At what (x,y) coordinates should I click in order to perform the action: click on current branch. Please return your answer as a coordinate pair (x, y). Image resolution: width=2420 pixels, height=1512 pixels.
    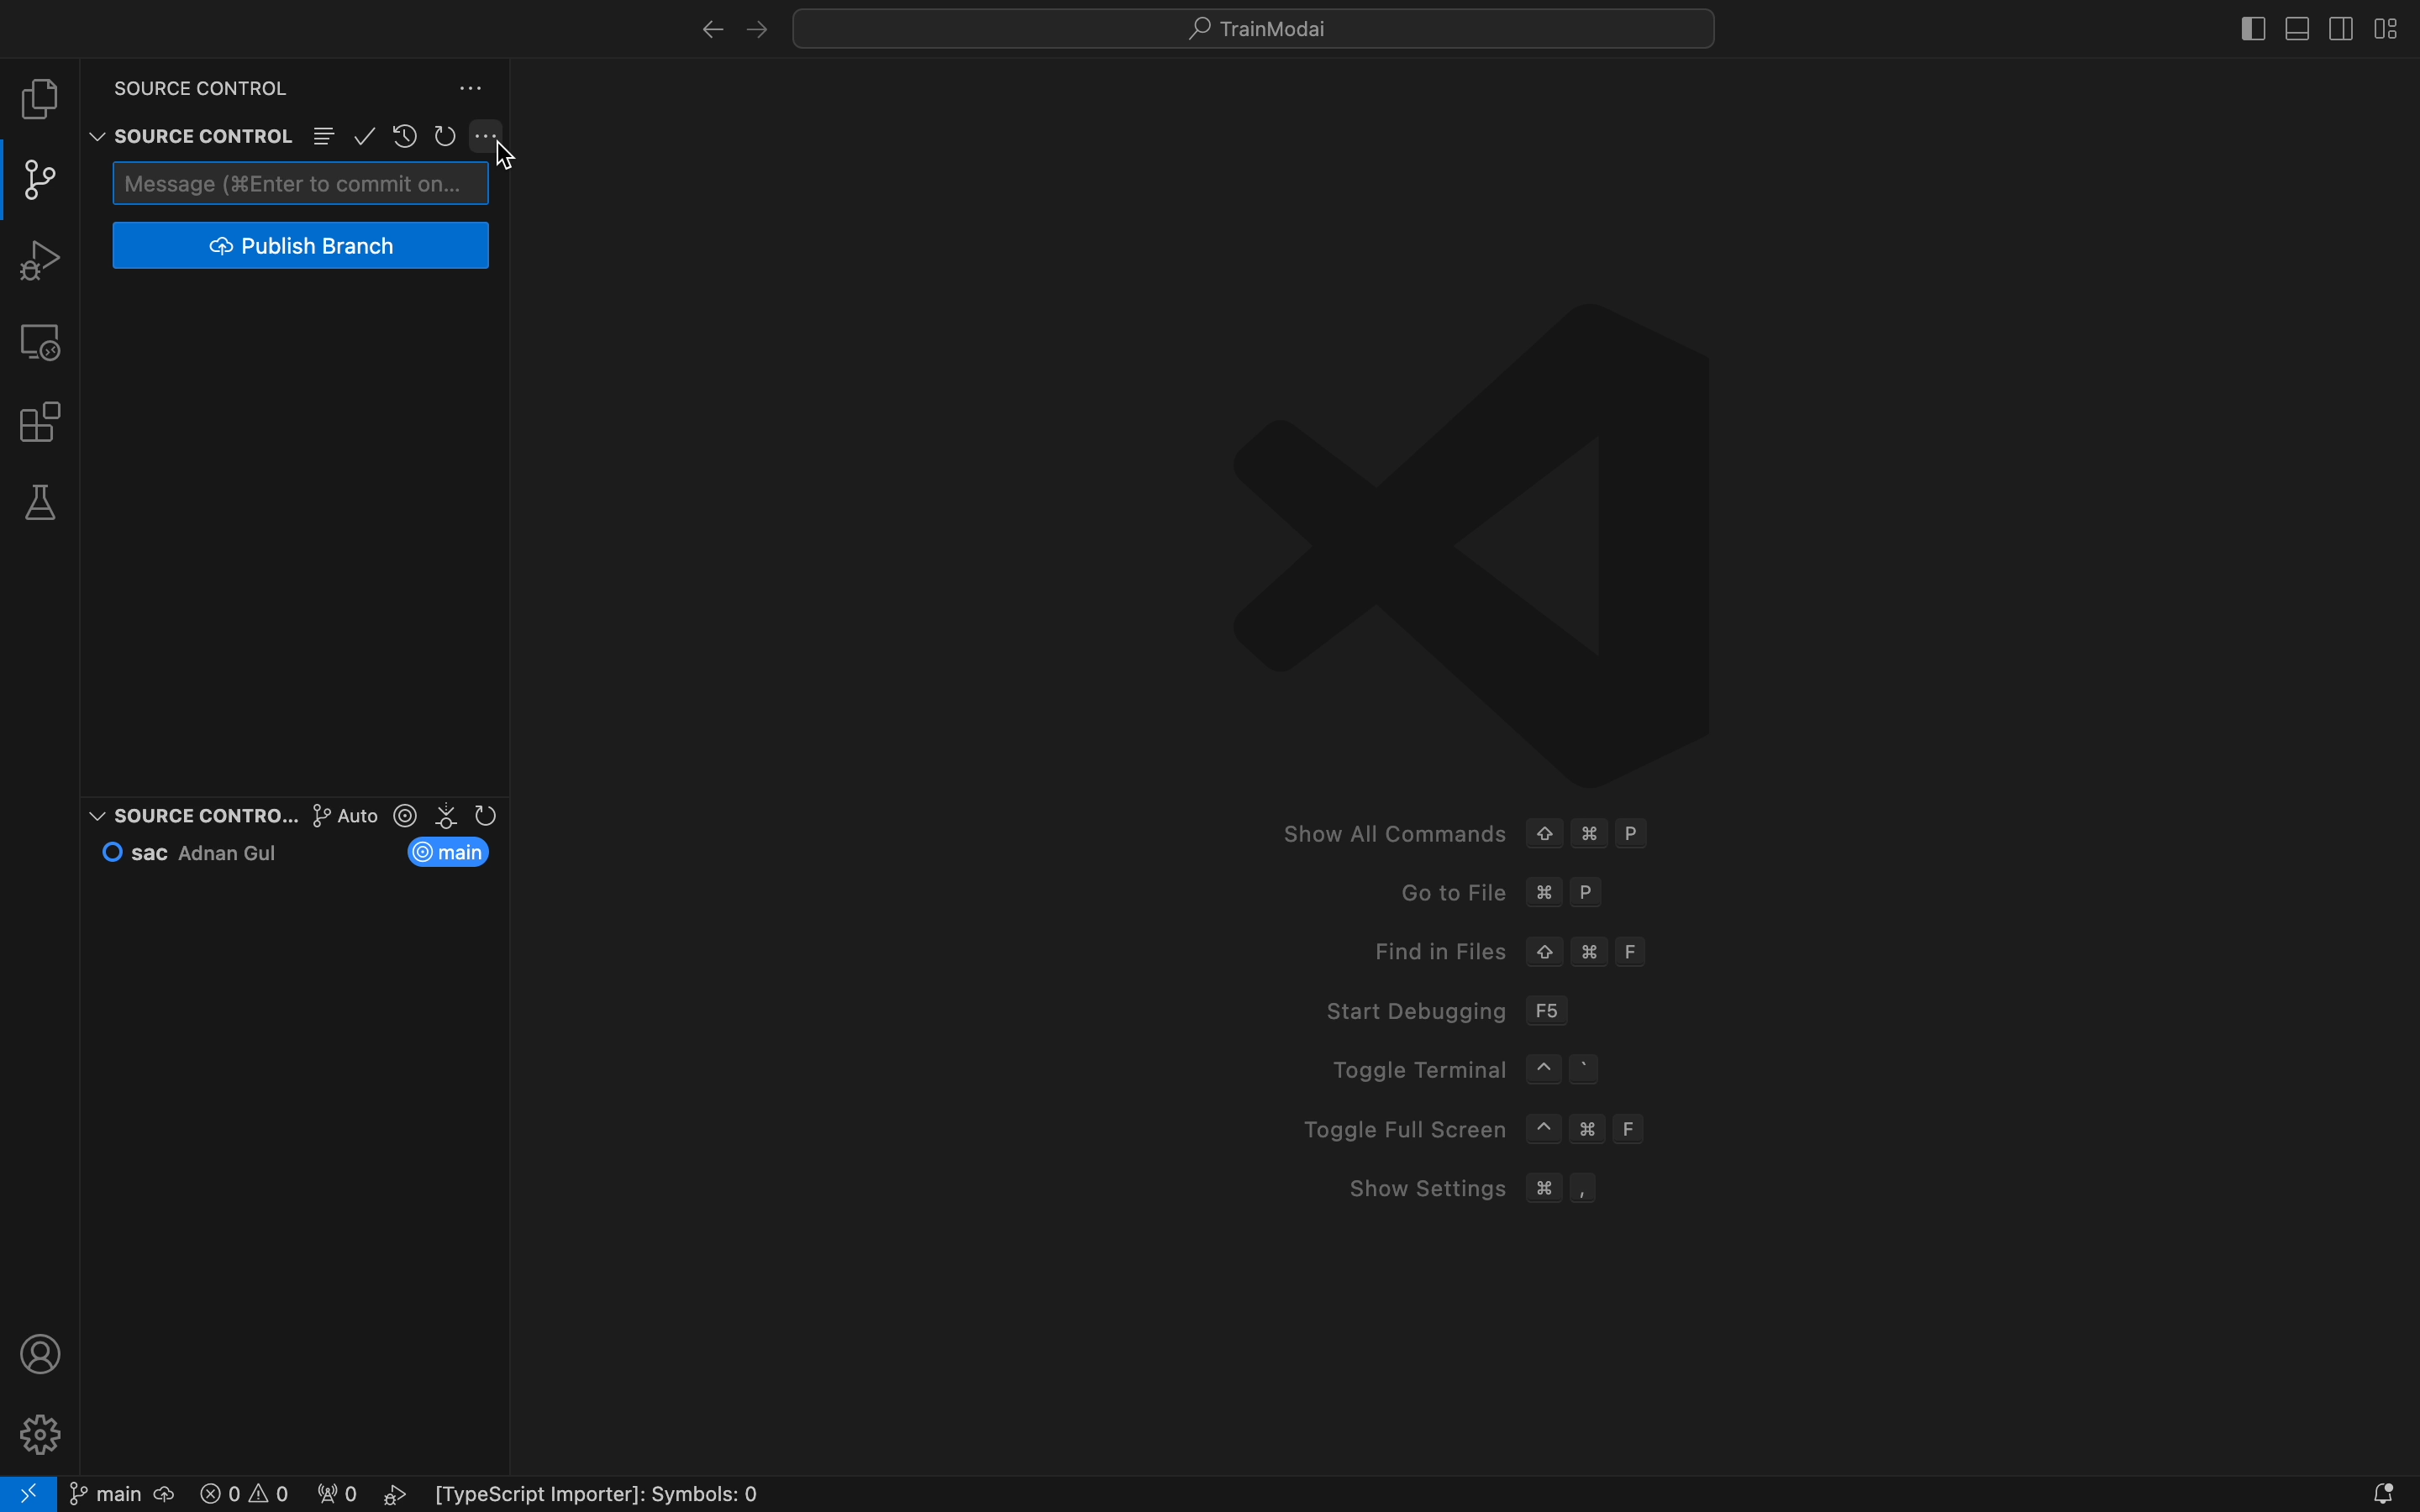
    Looking at the image, I should click on (455, 852).